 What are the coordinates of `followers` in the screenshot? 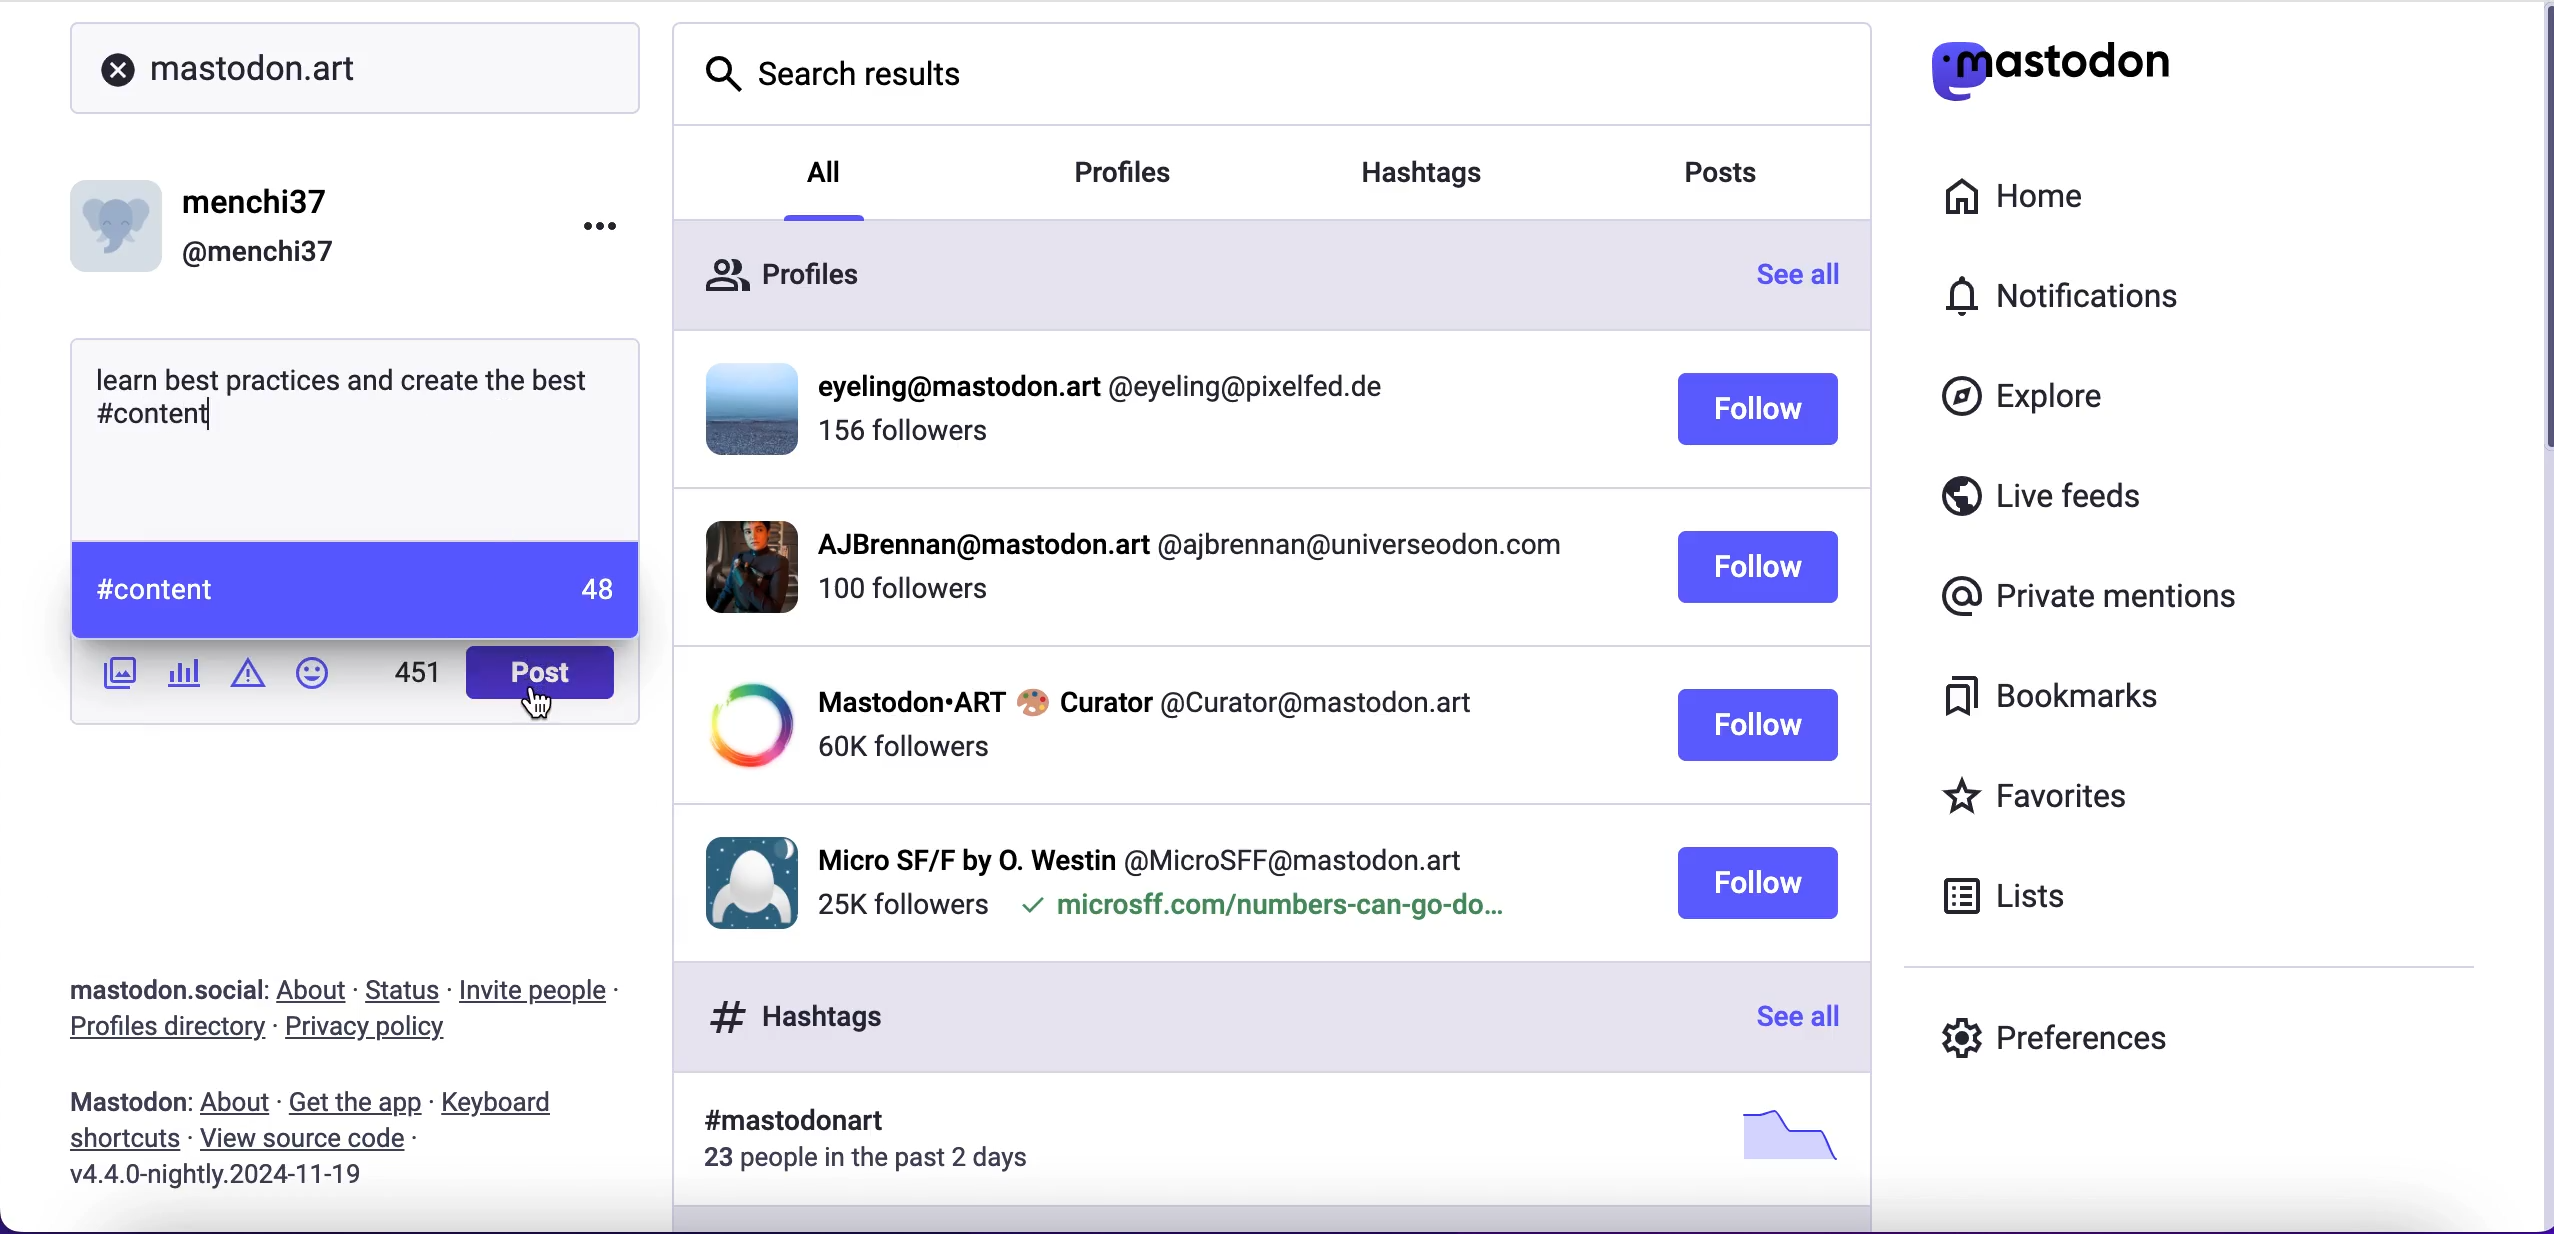 It's located at (907, 440).